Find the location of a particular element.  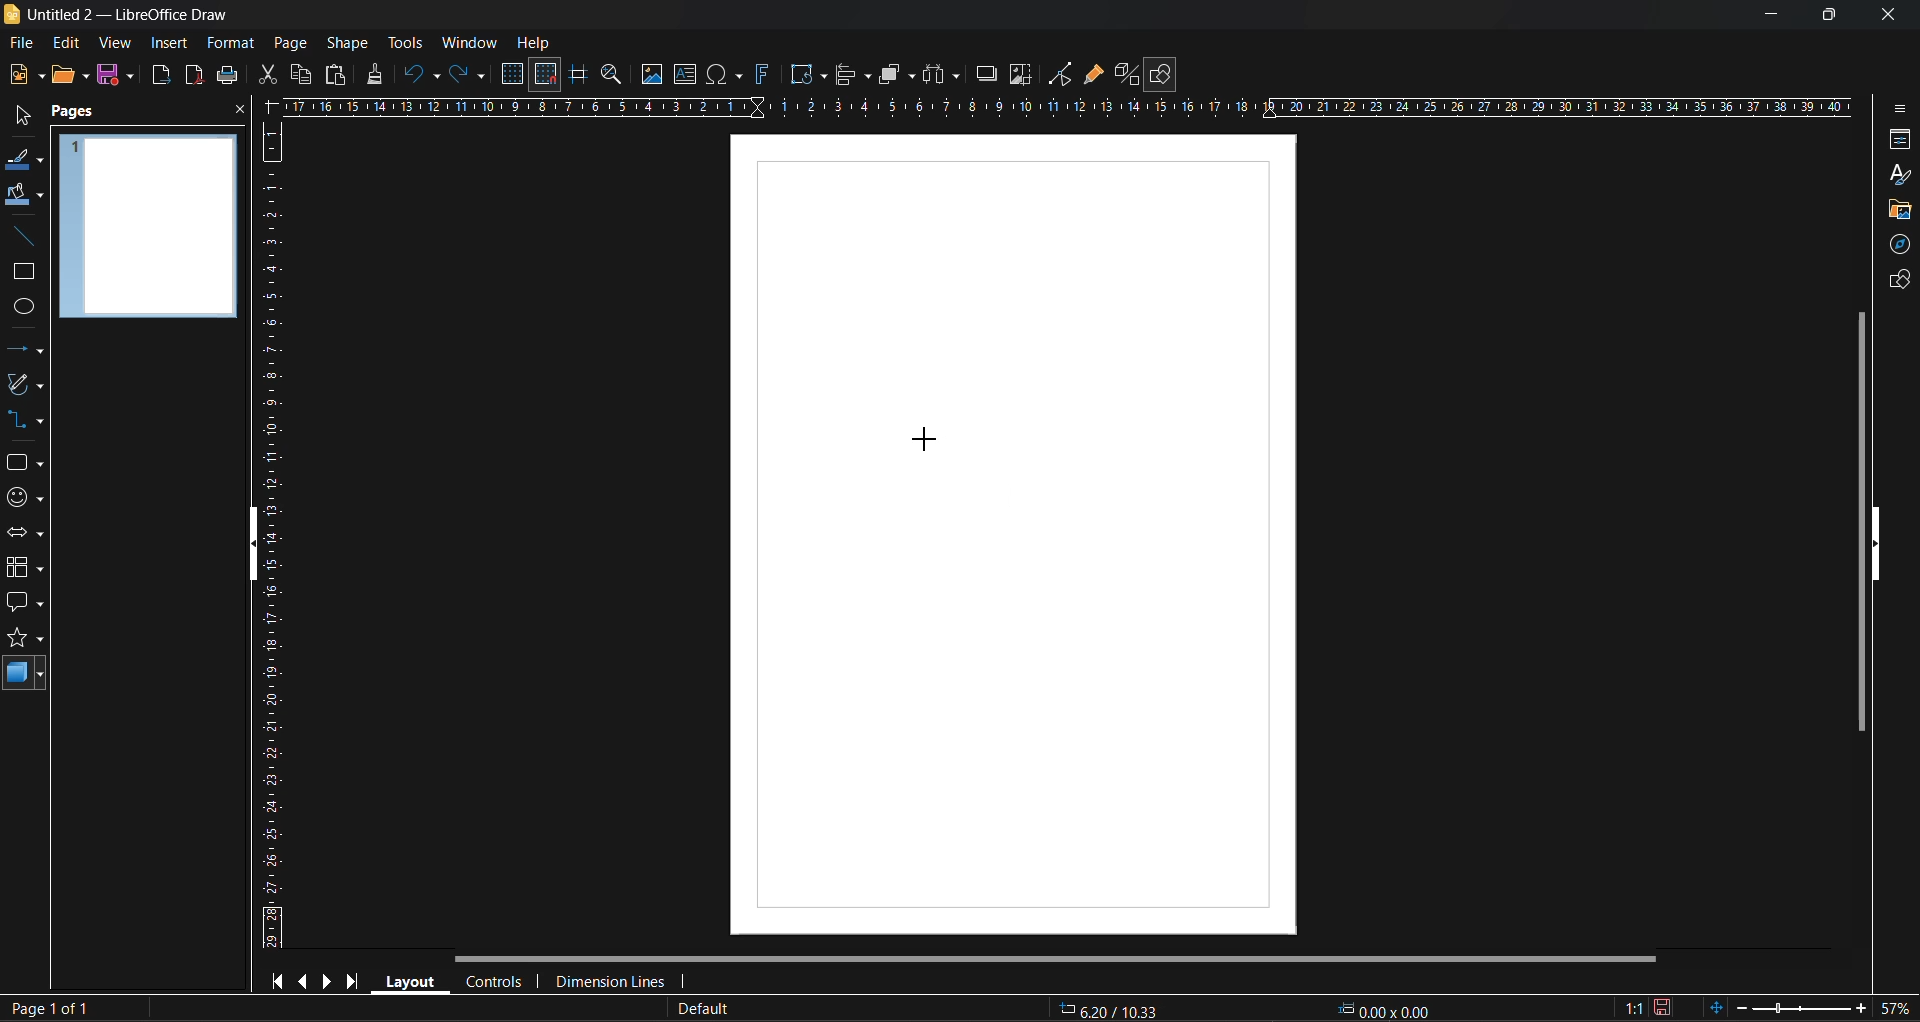

toggle point edit mode is located at coordinates (1063, 72).